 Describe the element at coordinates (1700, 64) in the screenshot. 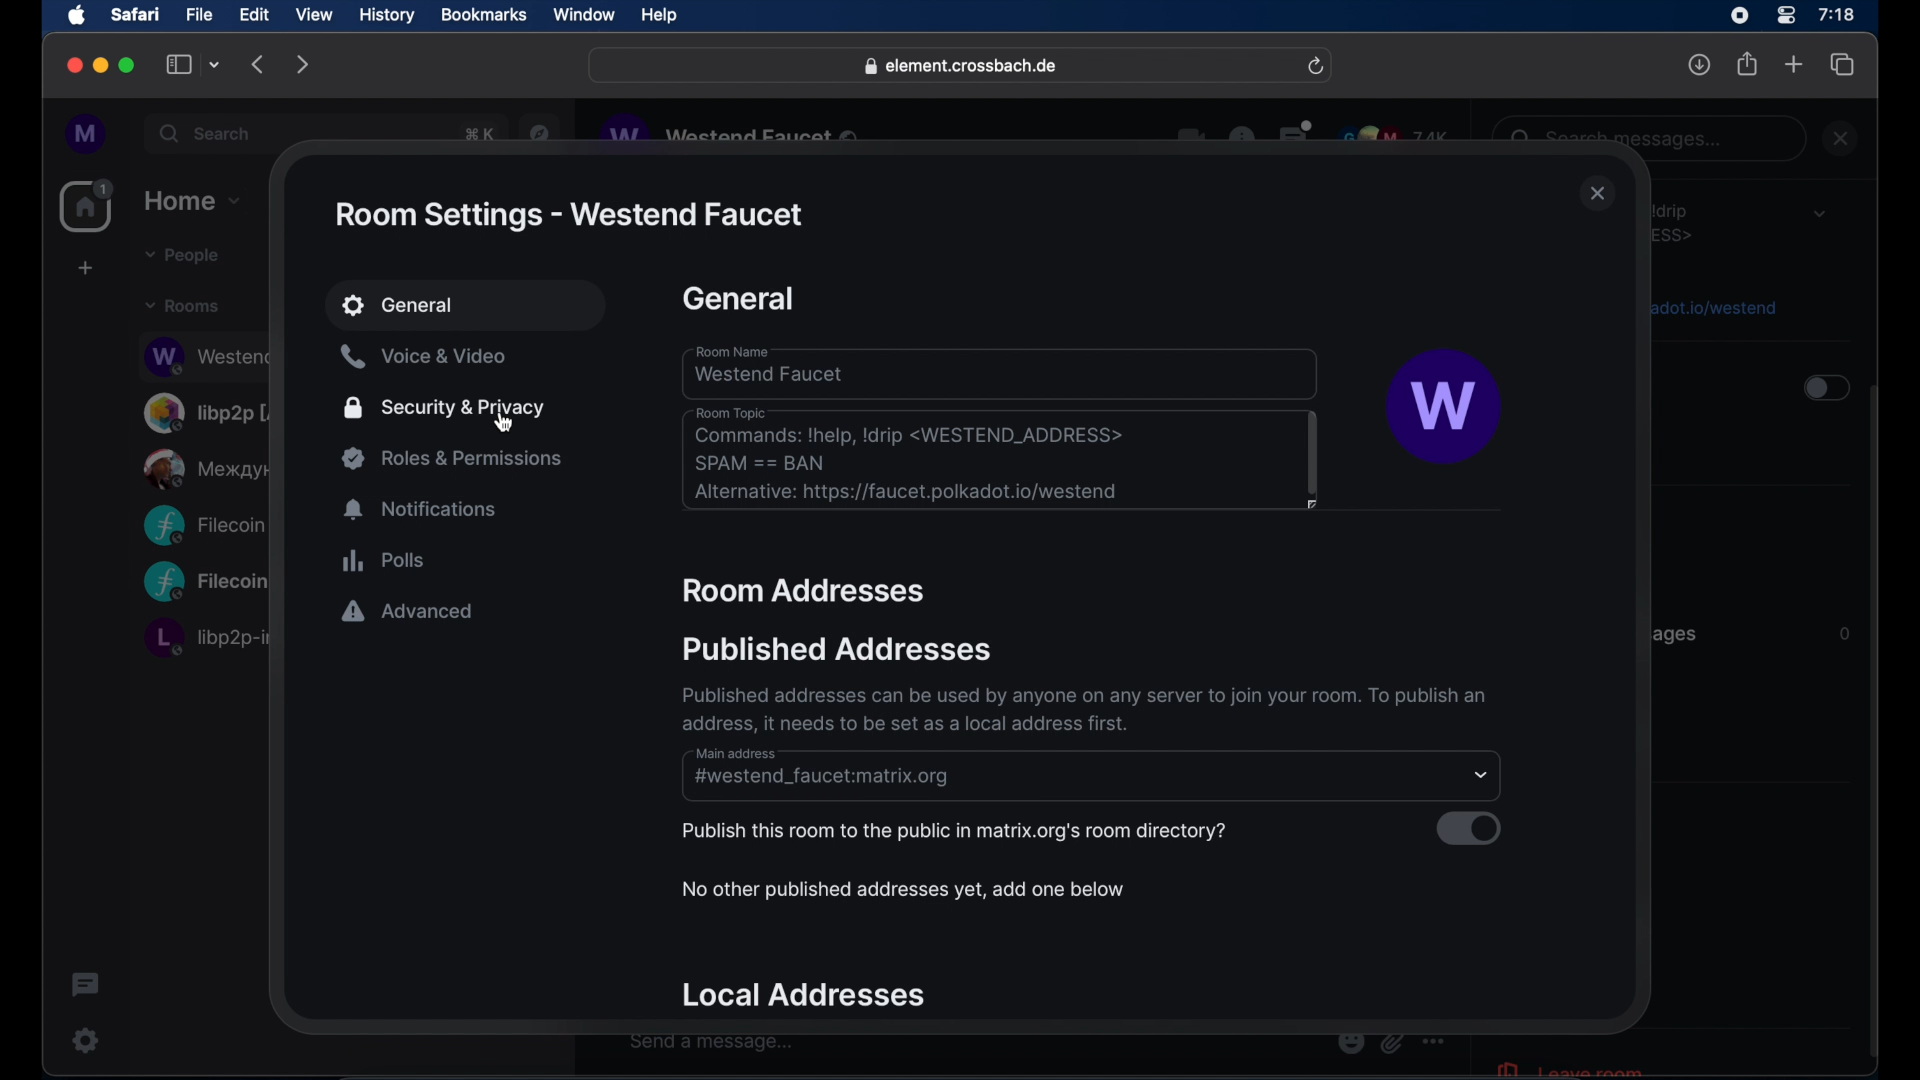

I see `downloads` at that location.